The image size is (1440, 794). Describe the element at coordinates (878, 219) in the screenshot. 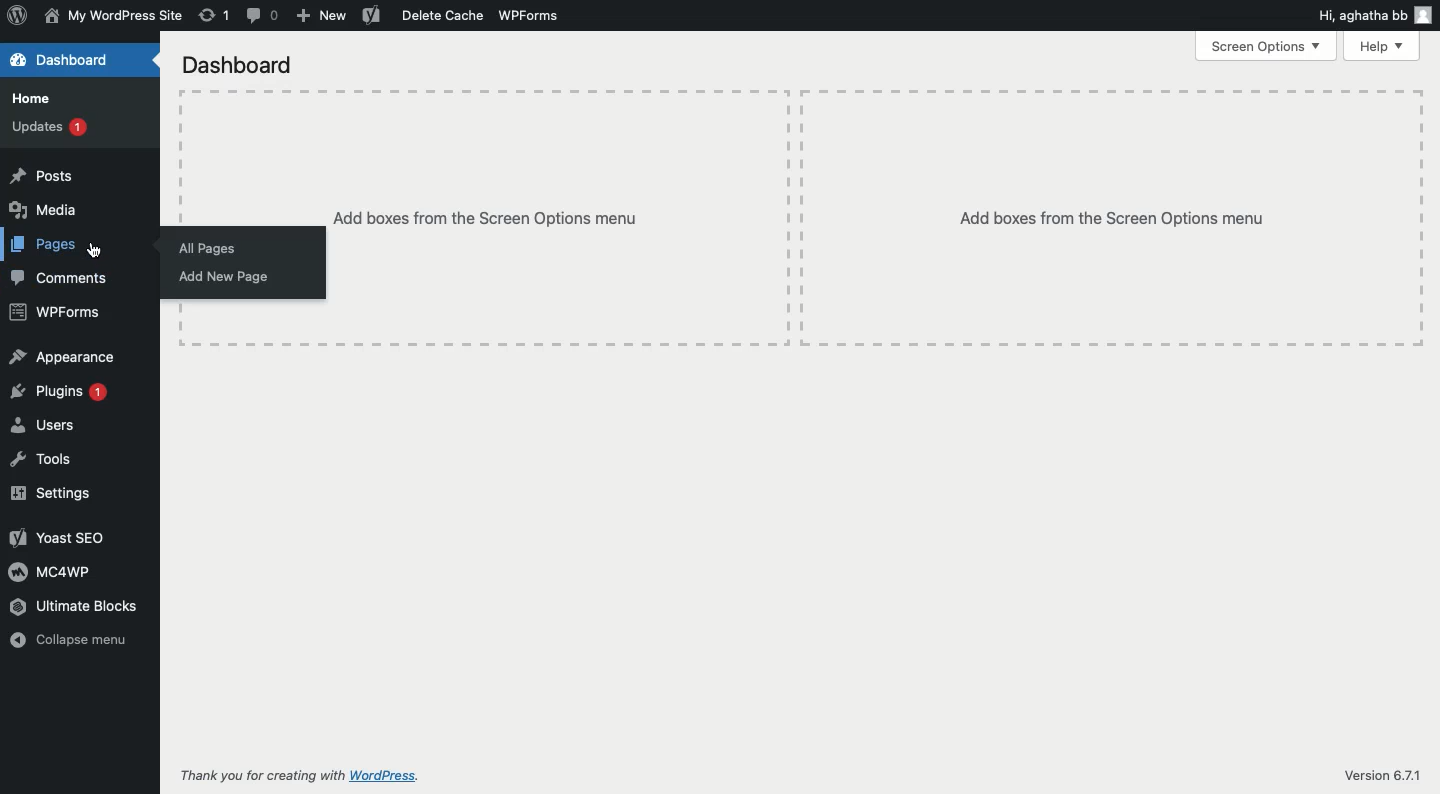

I see `Add boxes from the screen options menu` at that location.